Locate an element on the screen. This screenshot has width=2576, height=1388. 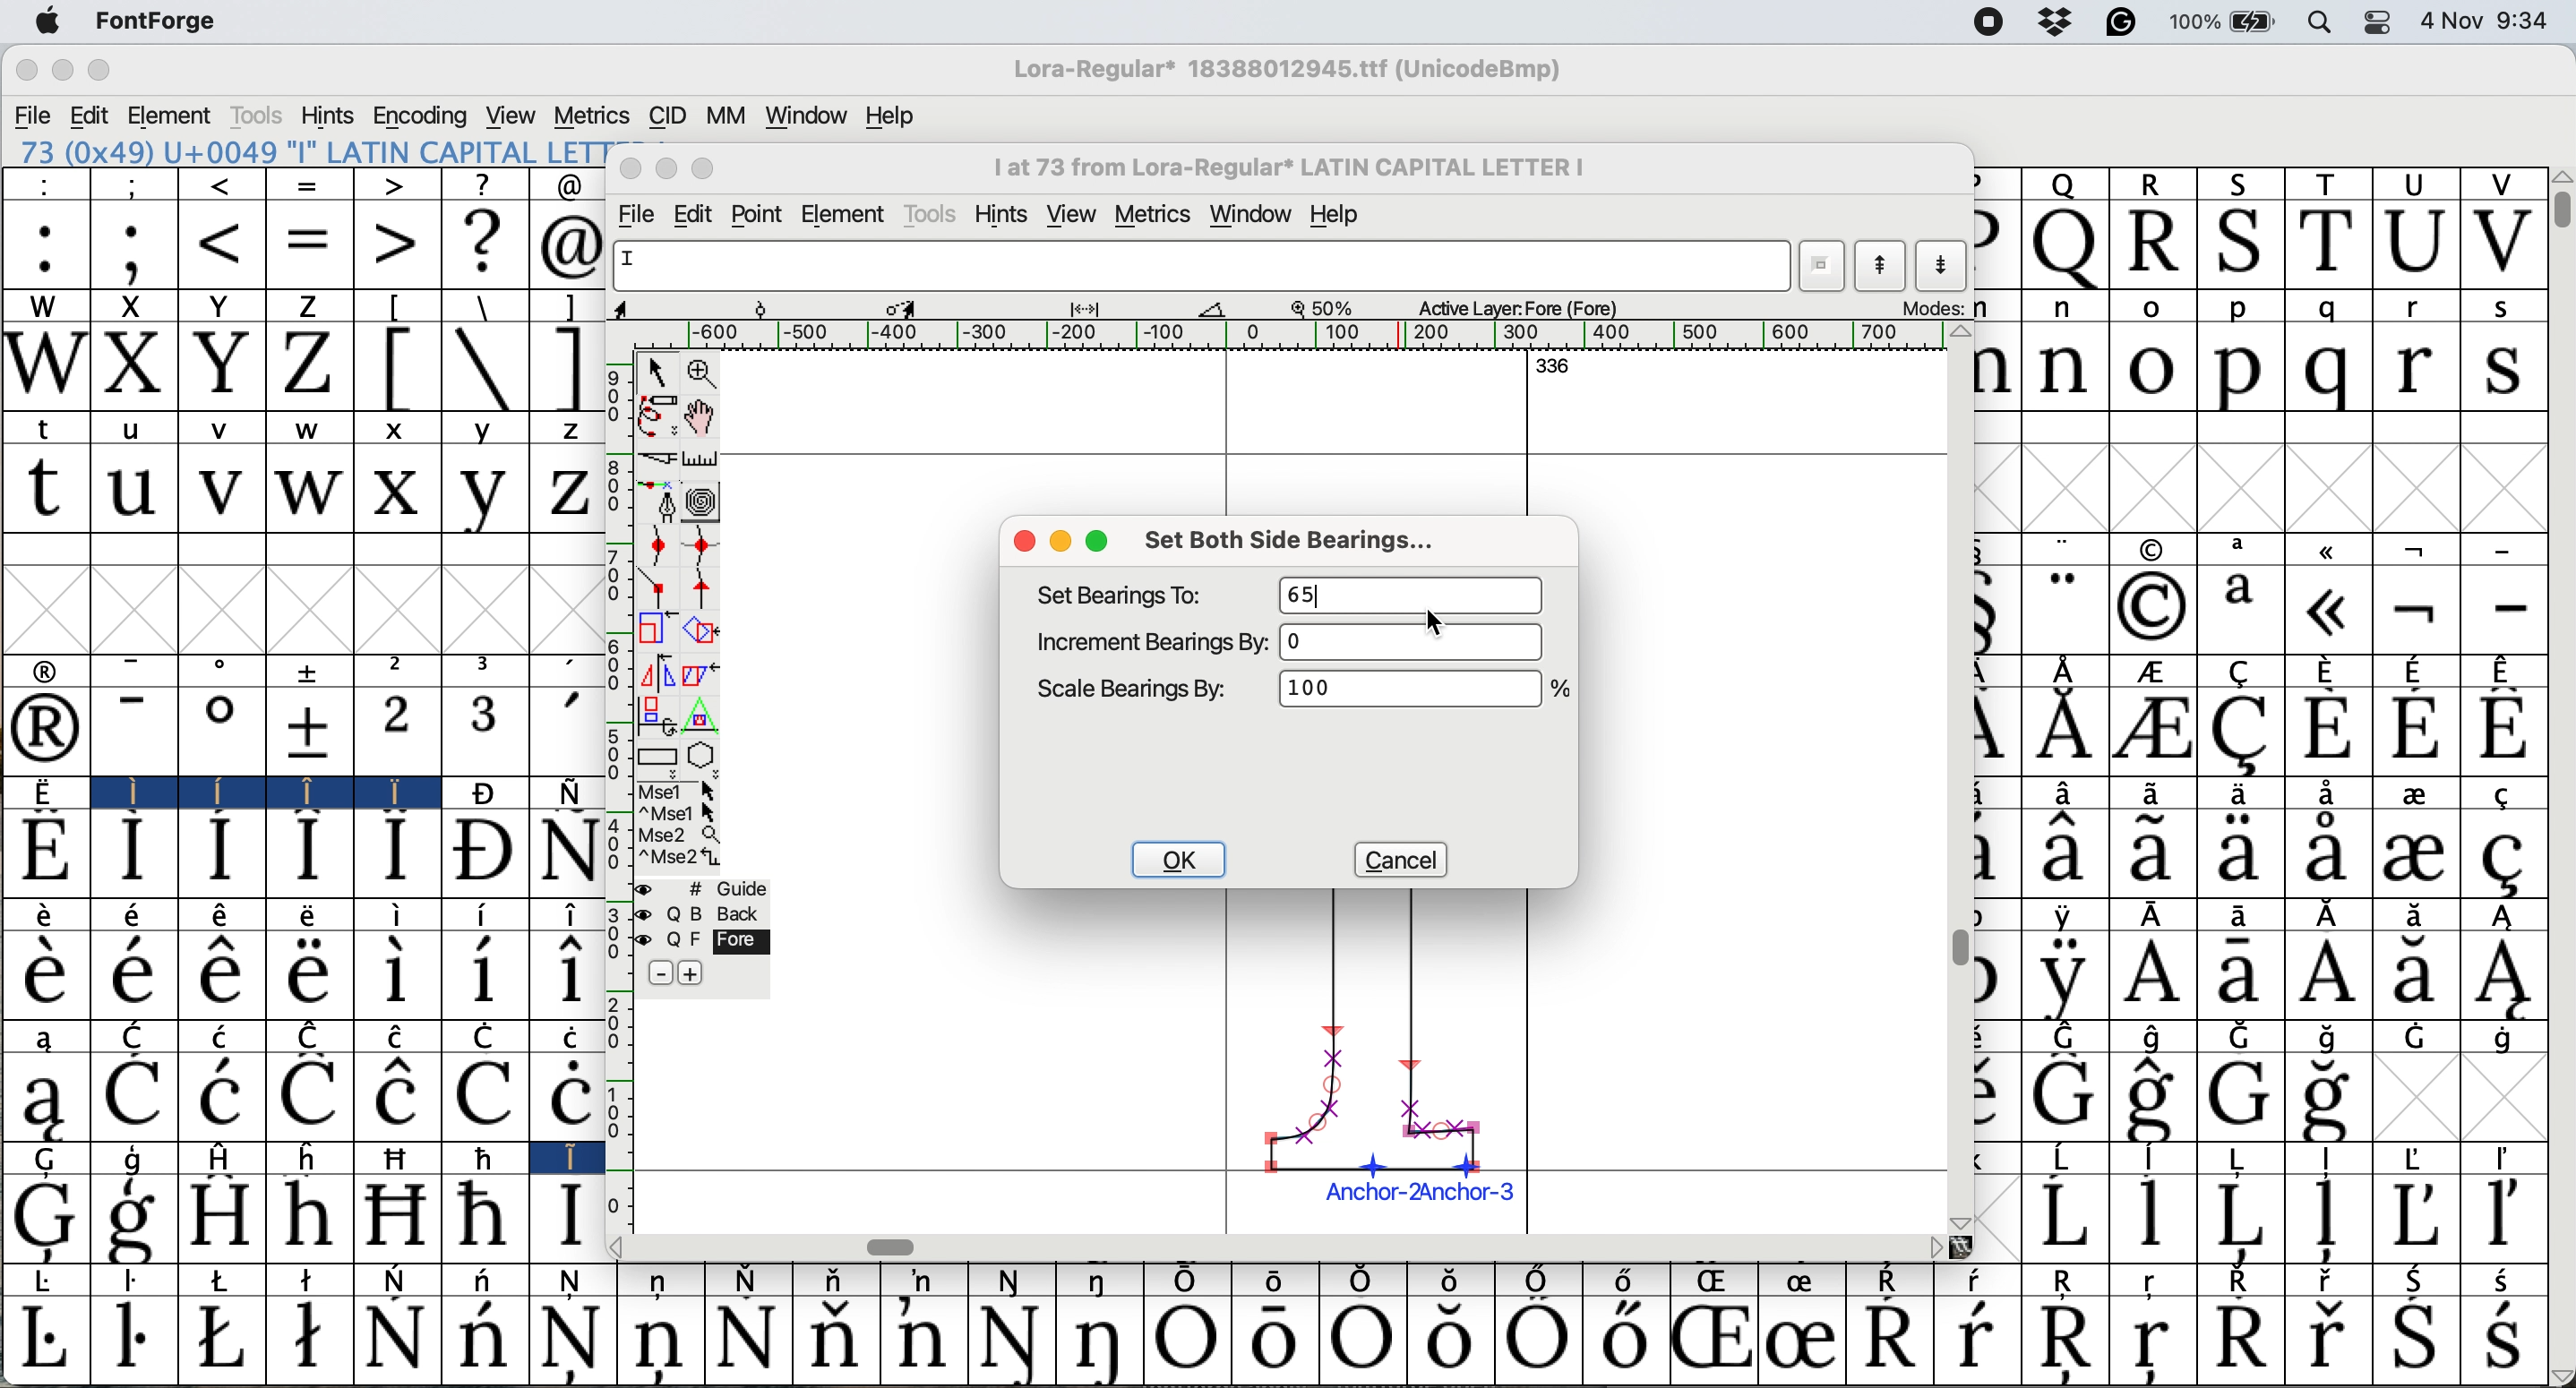
Symbol is located at coordinates (224, 917).